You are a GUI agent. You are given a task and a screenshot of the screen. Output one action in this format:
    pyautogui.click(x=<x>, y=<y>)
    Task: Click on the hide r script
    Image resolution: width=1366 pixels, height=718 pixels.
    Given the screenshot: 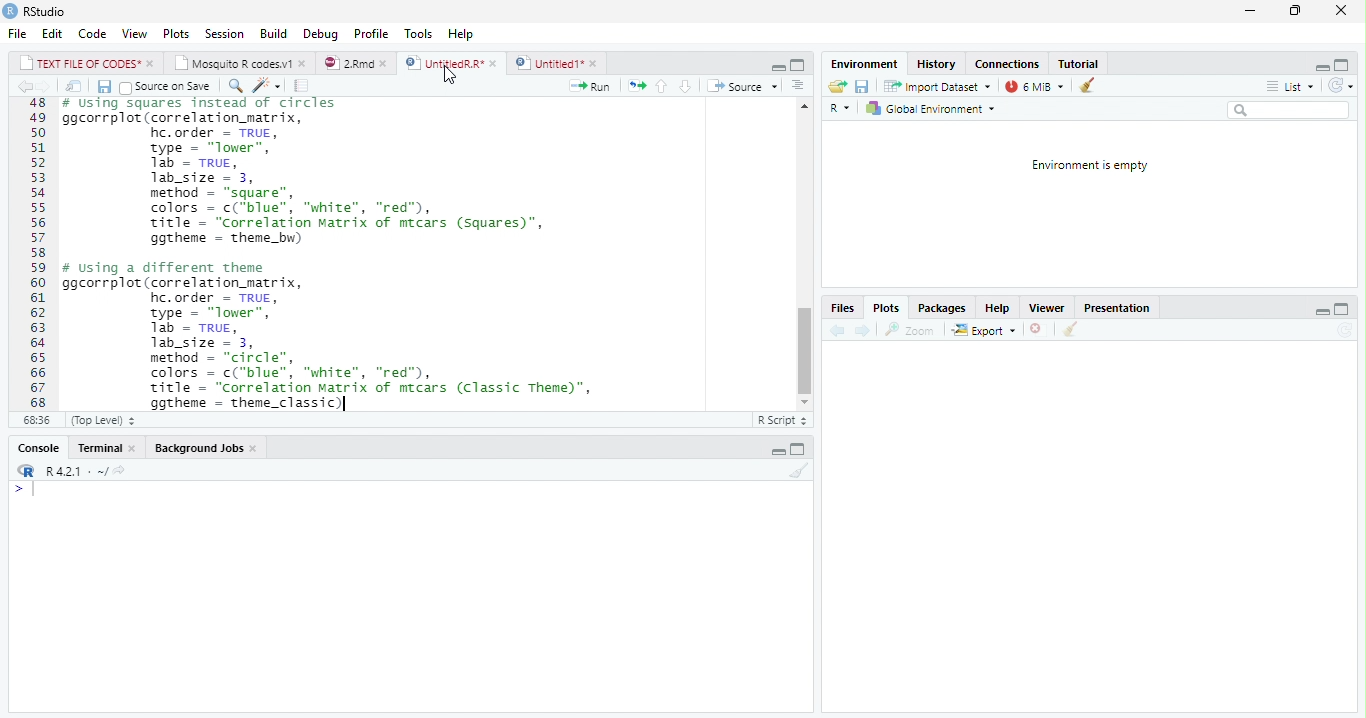 What is the action you would take?
    pyautogui.click(x=775, y=67)
    